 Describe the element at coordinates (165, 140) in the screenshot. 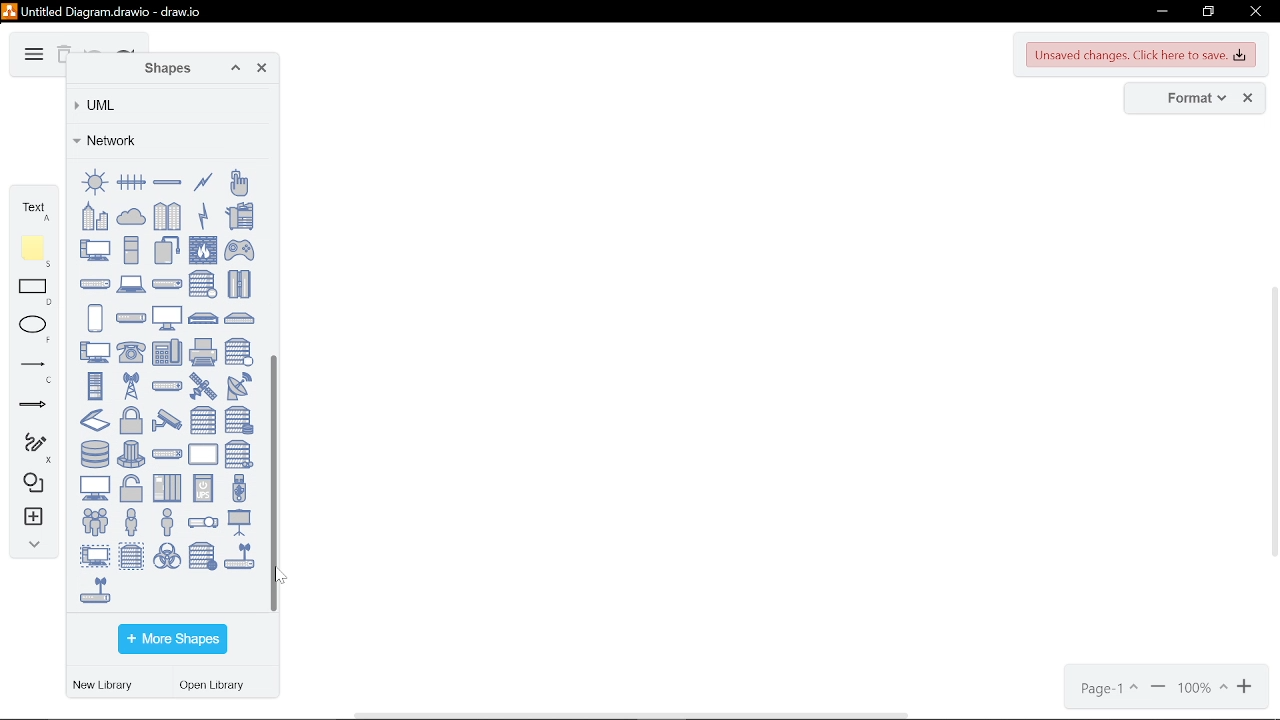

I see `Network` at that location.